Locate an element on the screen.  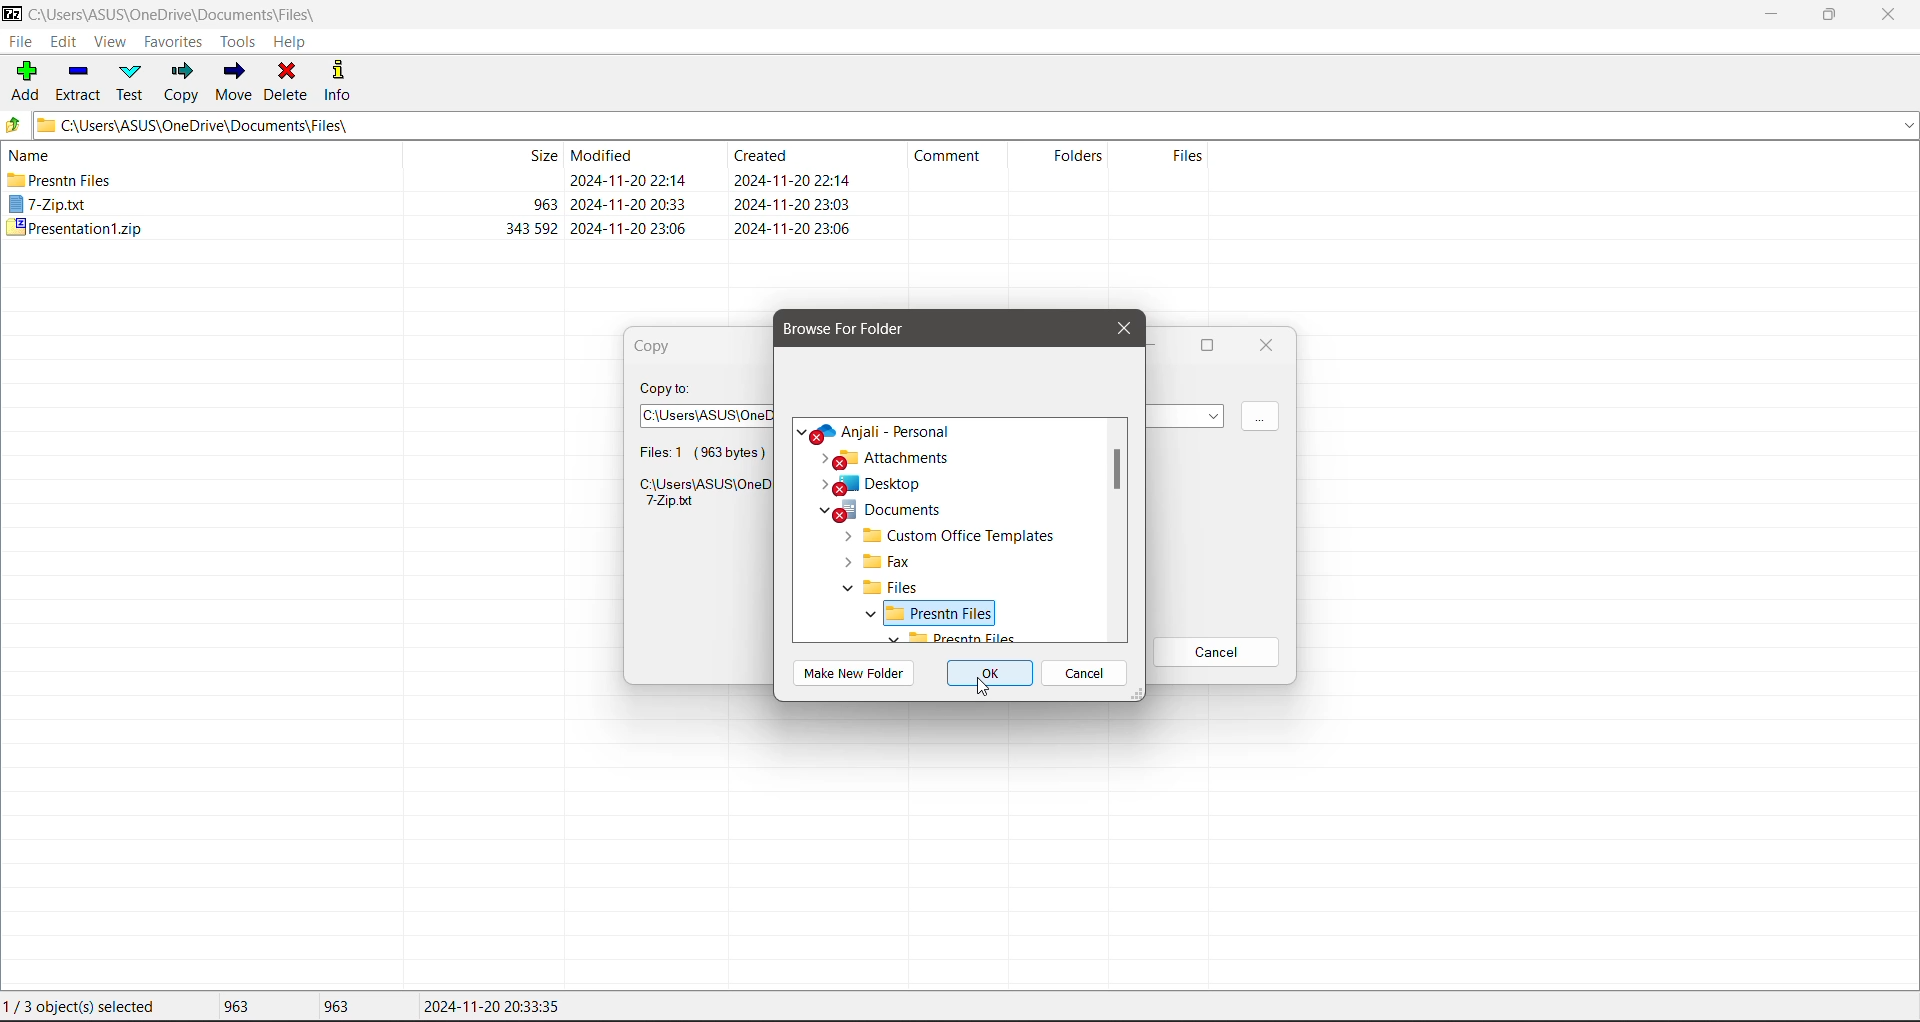
View is located at coordinates (111, 43).